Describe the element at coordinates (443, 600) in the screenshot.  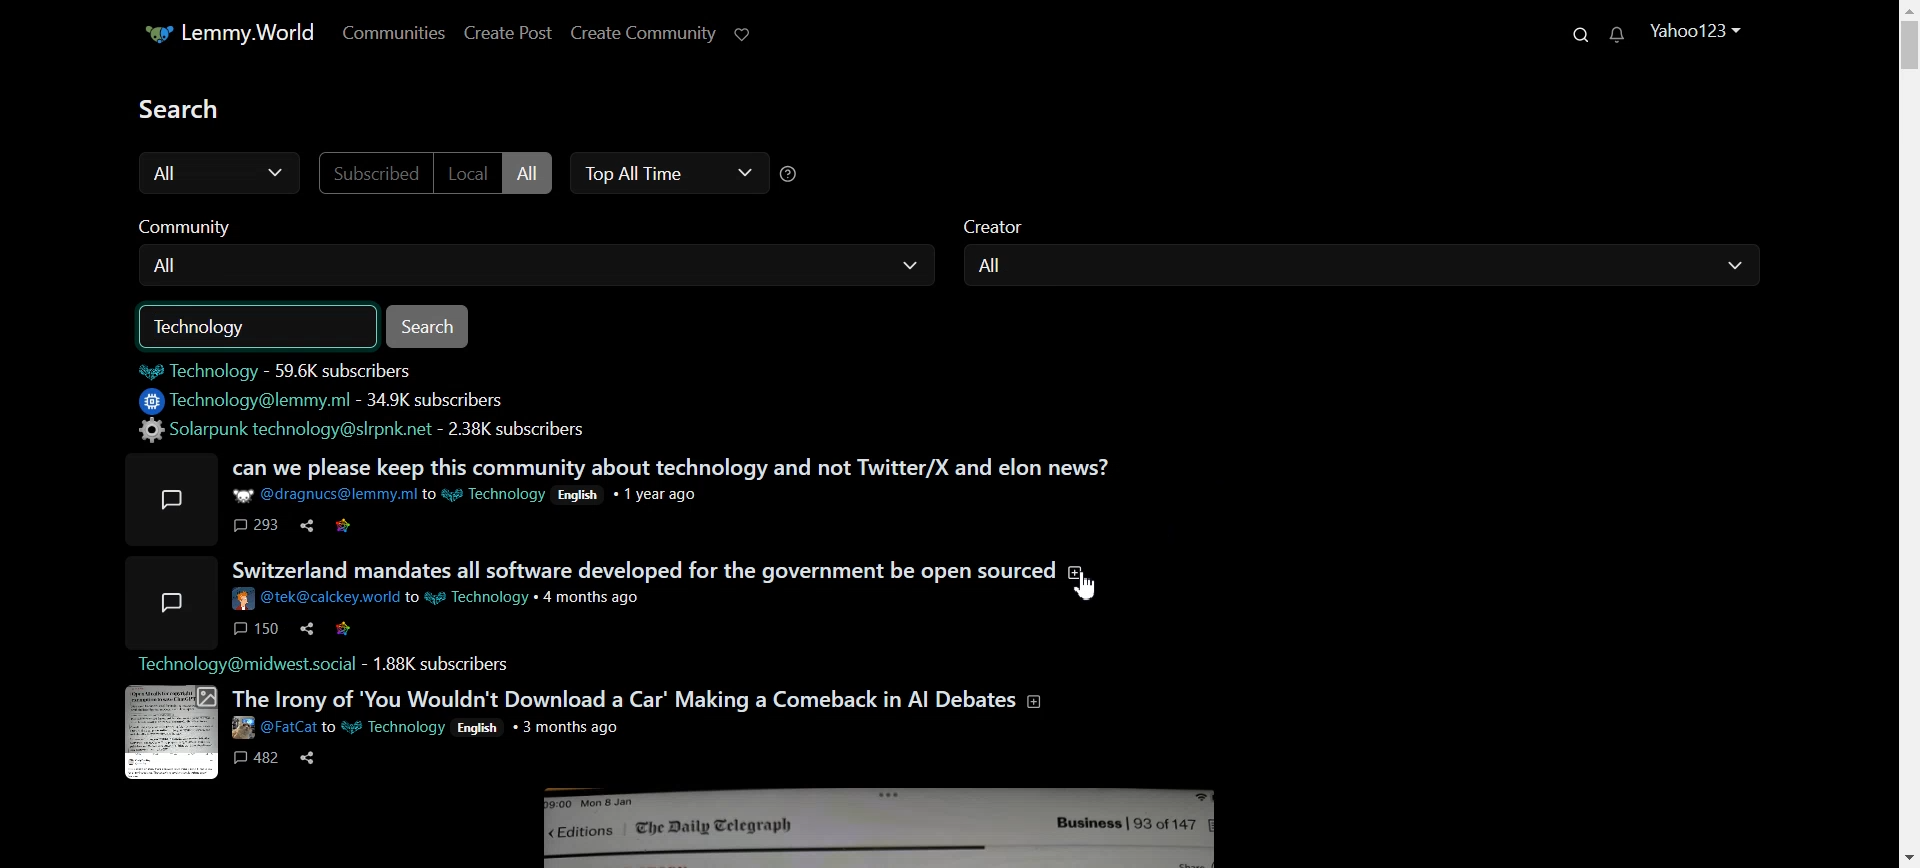
I see `@tek@calckey.world to %# Technology = 4 months ago` at that location.